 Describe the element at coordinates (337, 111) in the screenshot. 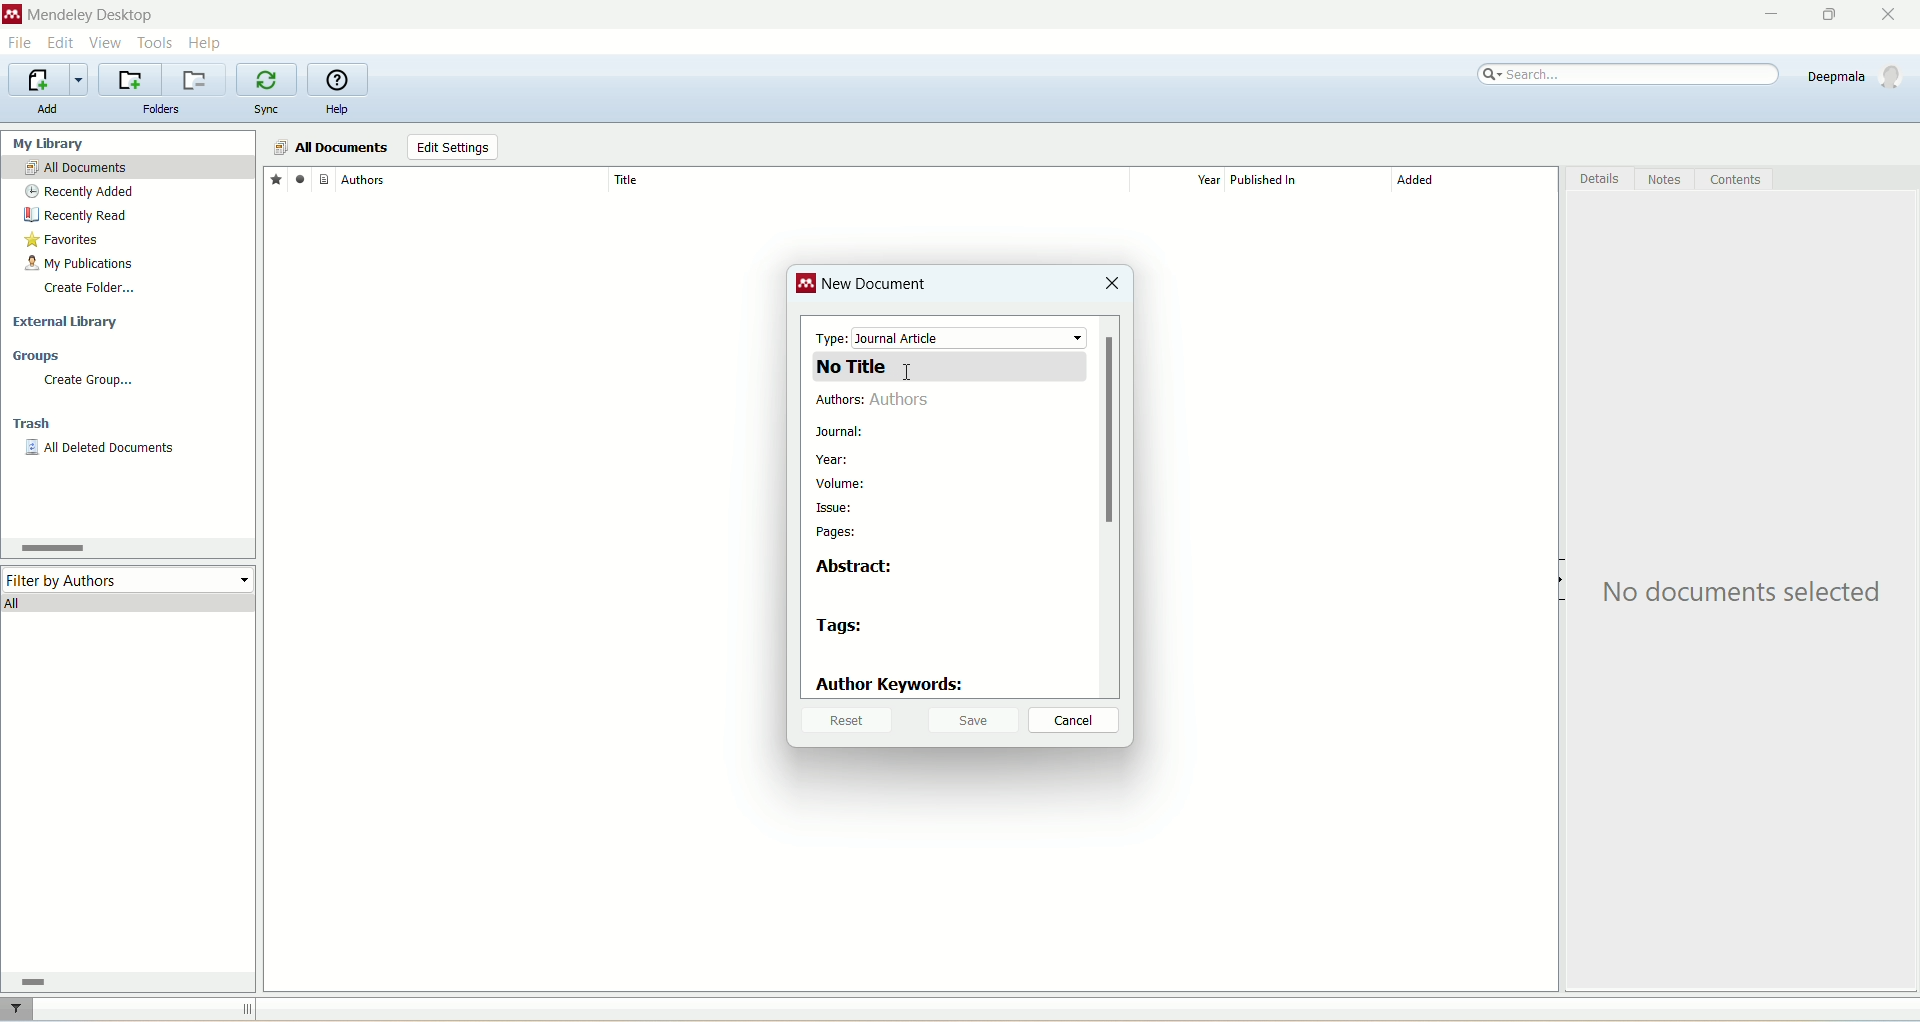

I see `help` at that location.